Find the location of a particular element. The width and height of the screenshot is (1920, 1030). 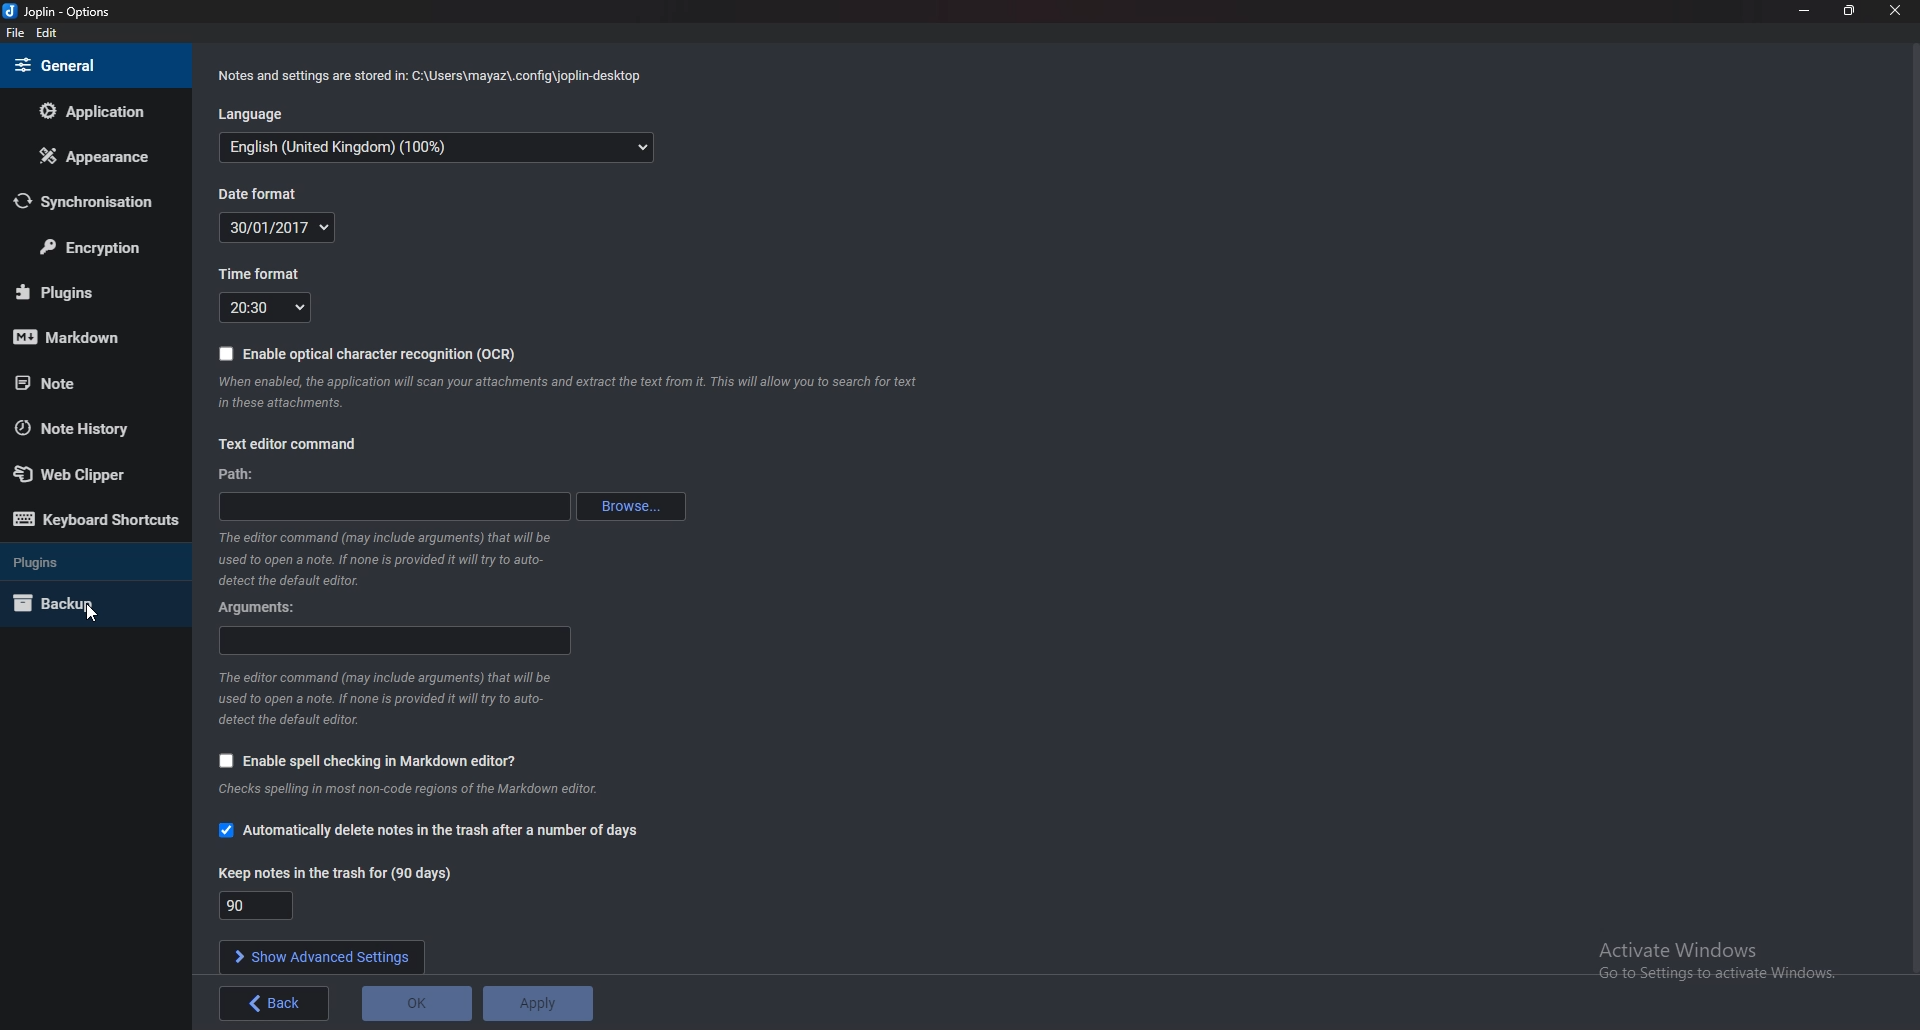

Arguments is located at coordinates (251, 610).